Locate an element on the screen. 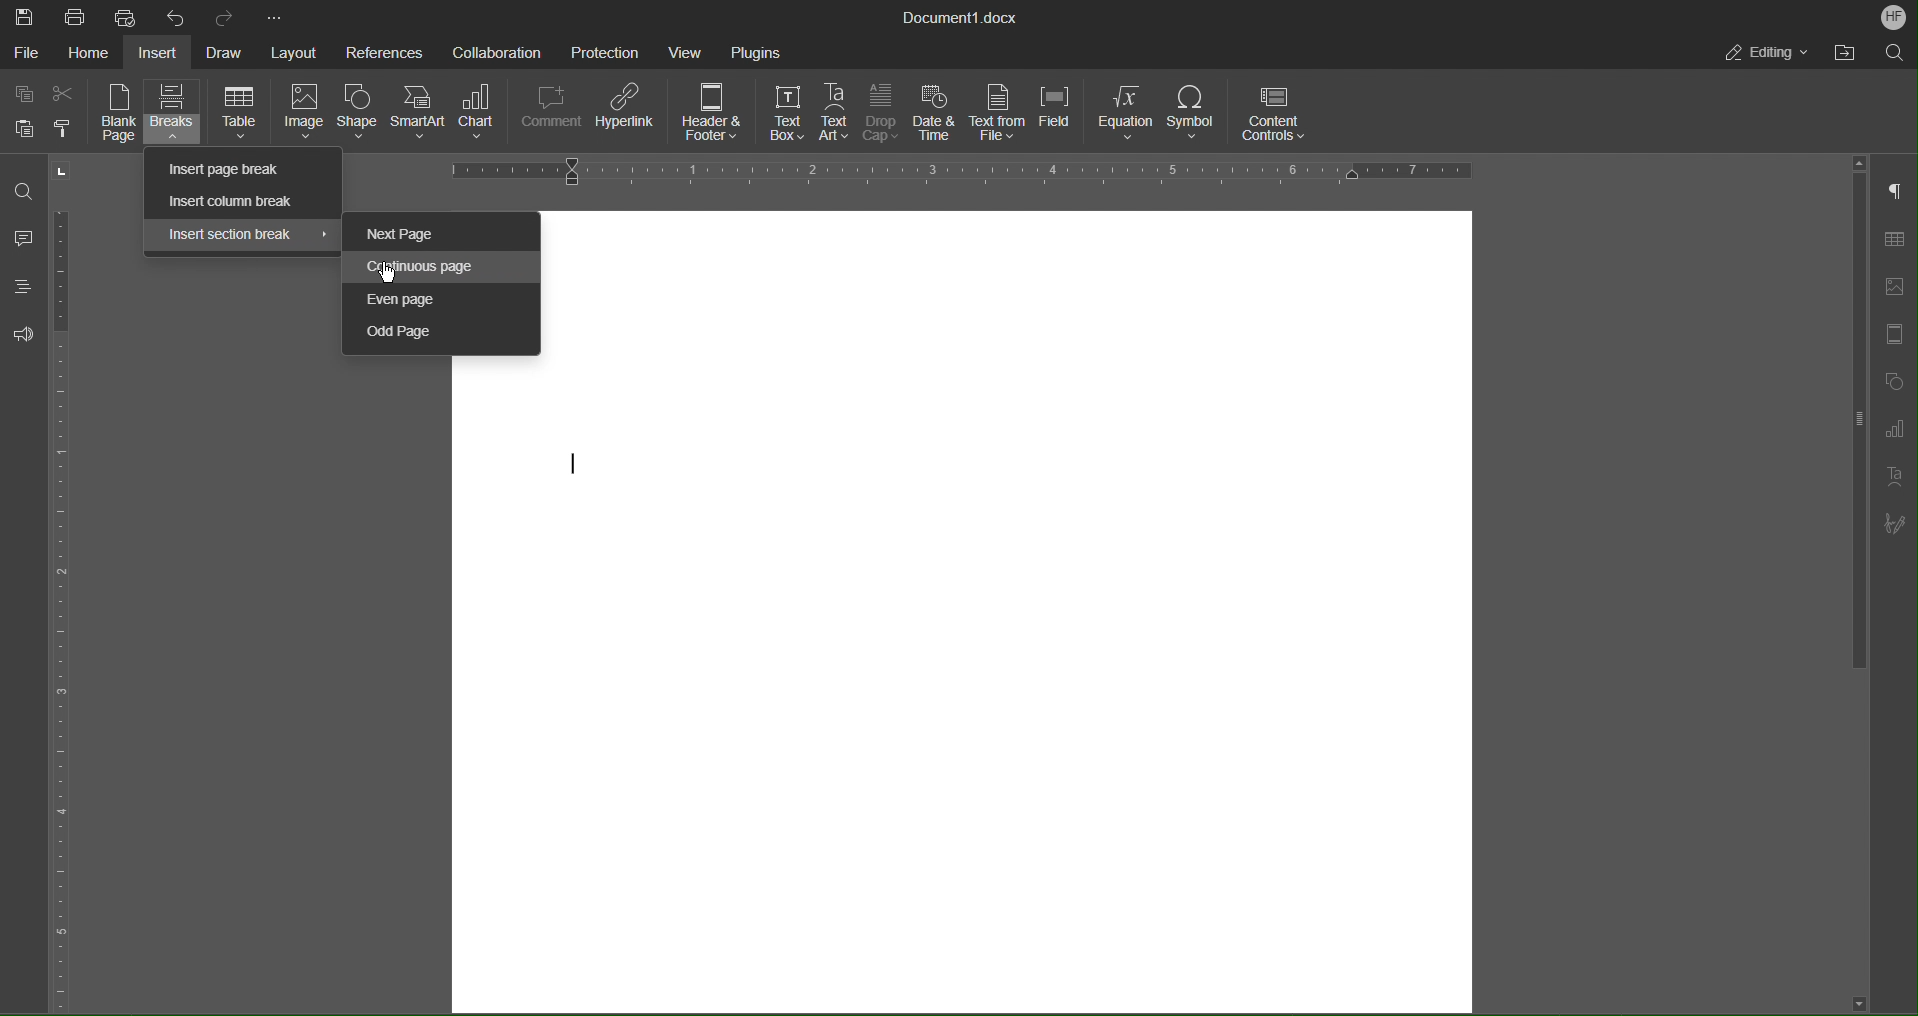  Collaboration is located at coordinates (490, 50).